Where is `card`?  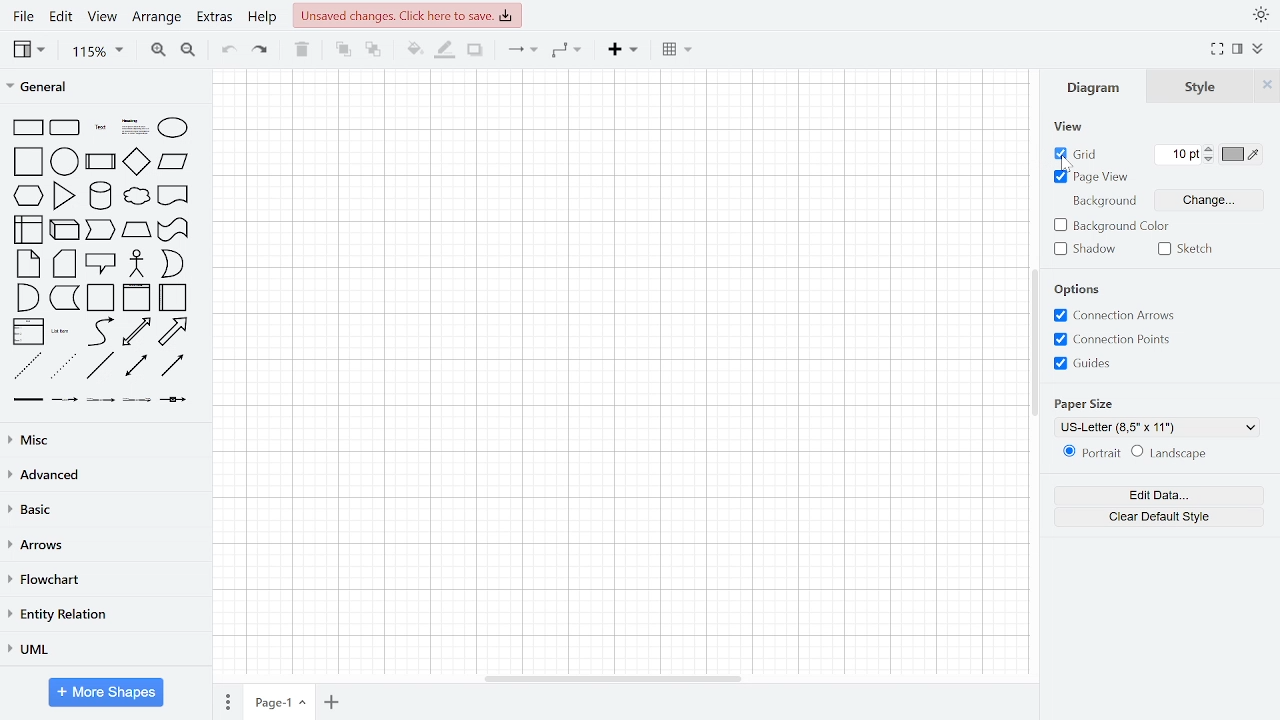 card is located at coordinates (64, 264).